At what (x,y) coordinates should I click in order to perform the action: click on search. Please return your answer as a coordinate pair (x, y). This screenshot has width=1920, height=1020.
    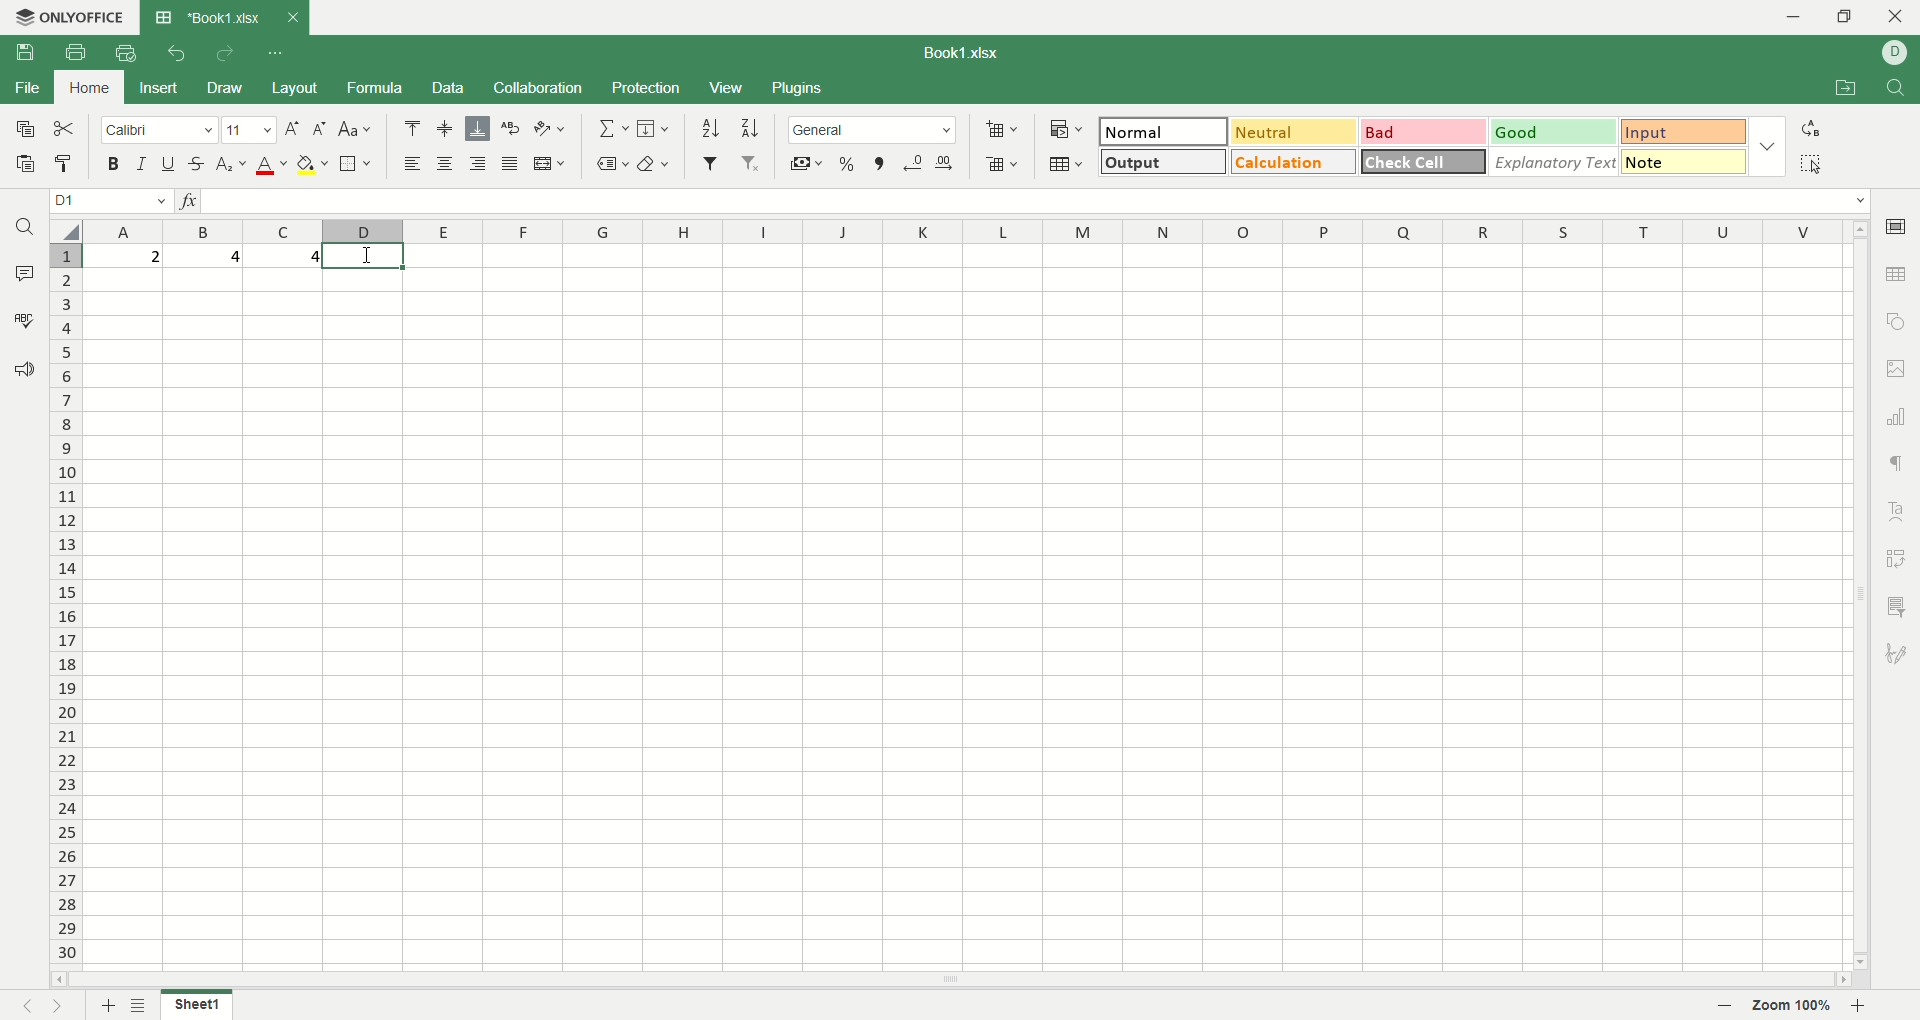
    Looking at the image, I should click on (20, 230).